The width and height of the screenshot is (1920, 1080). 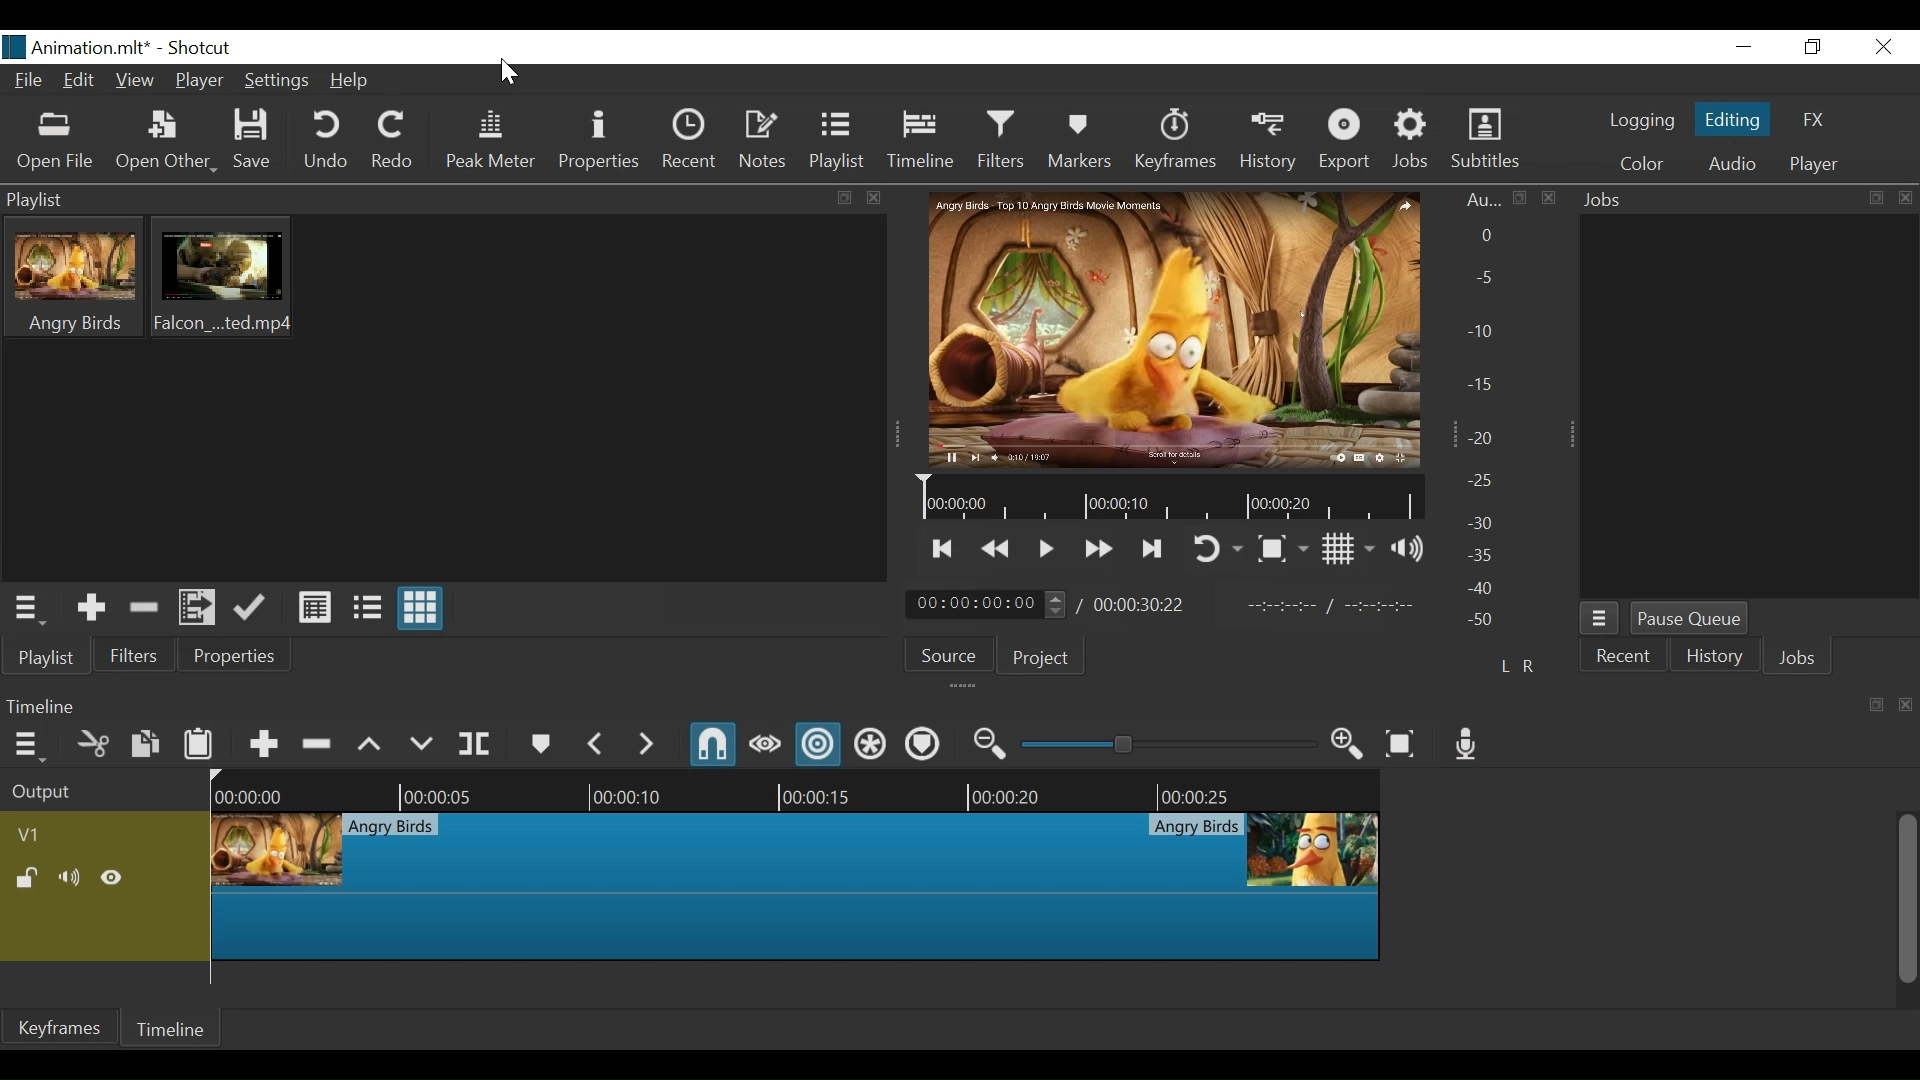 I want to click on Toggle display grid on player, so click(x=1348, y=550).